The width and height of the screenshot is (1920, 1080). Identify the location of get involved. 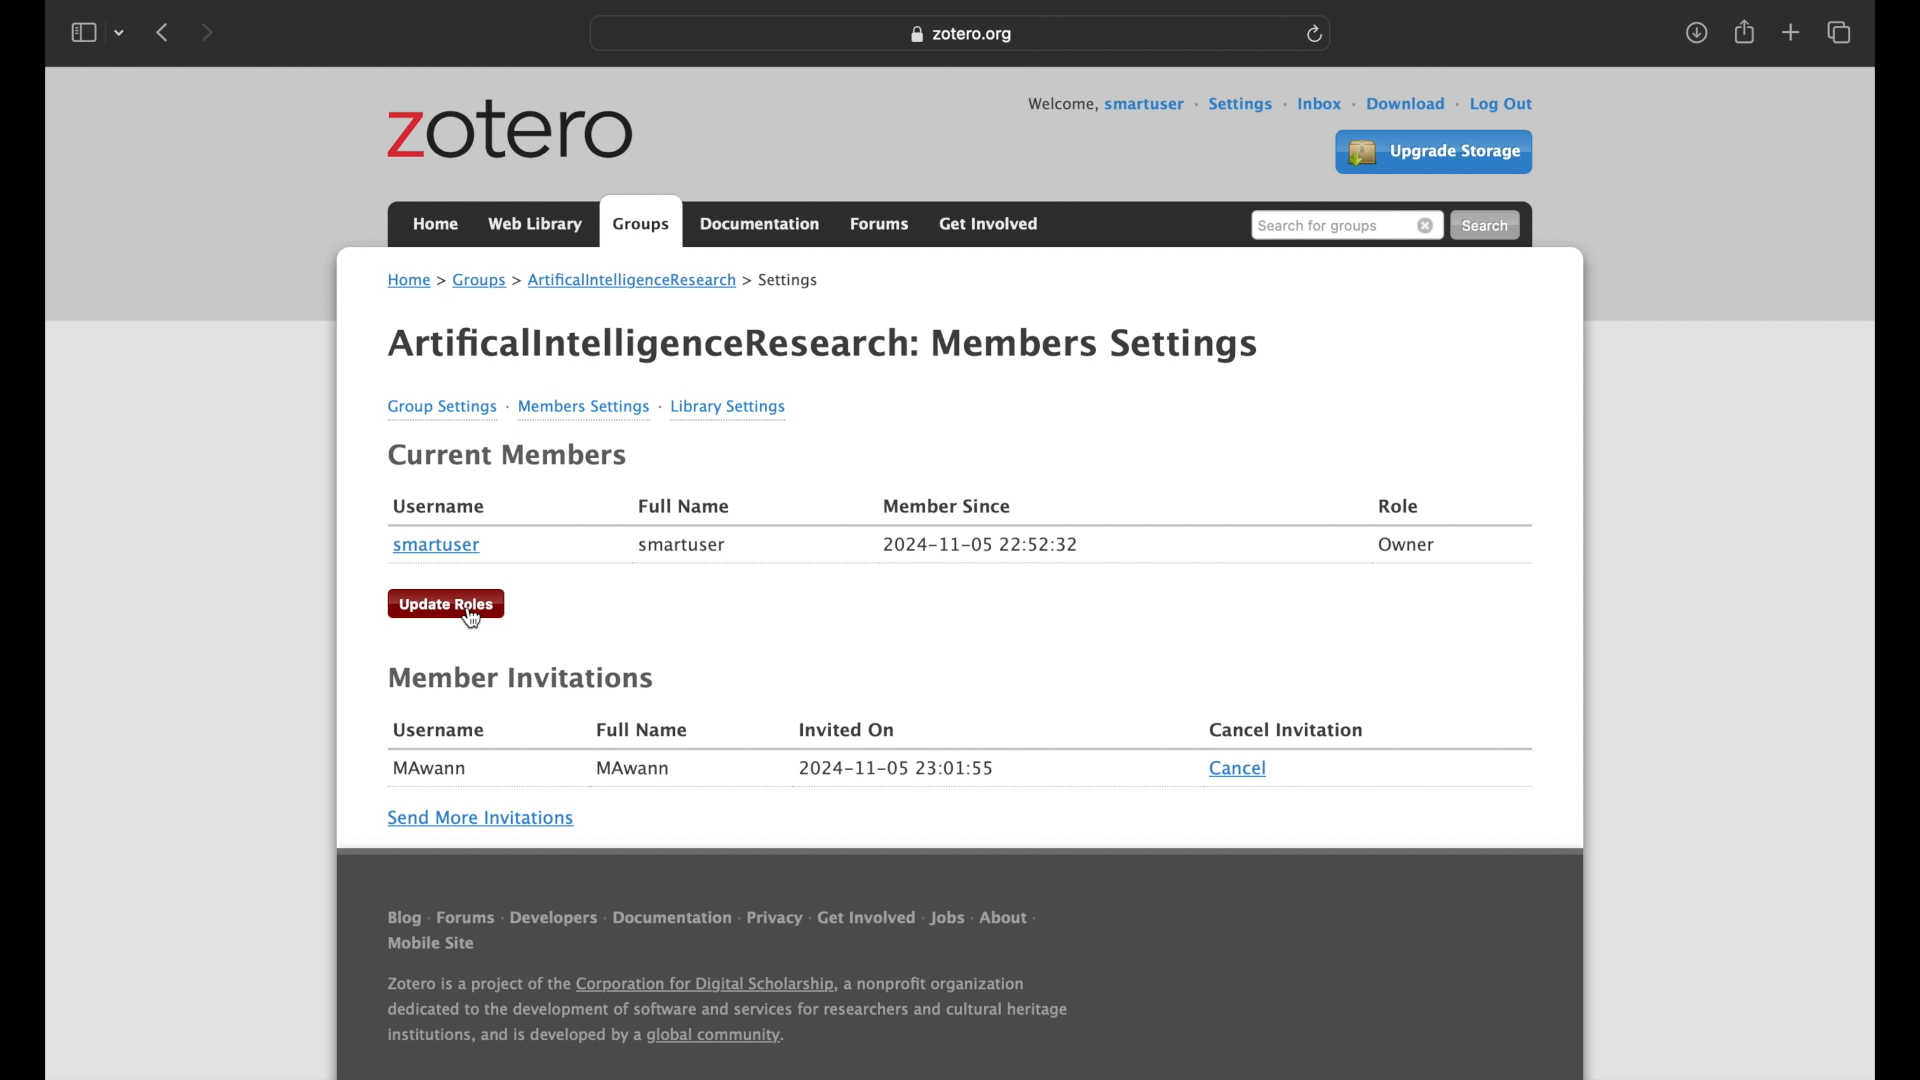
(990, 224).